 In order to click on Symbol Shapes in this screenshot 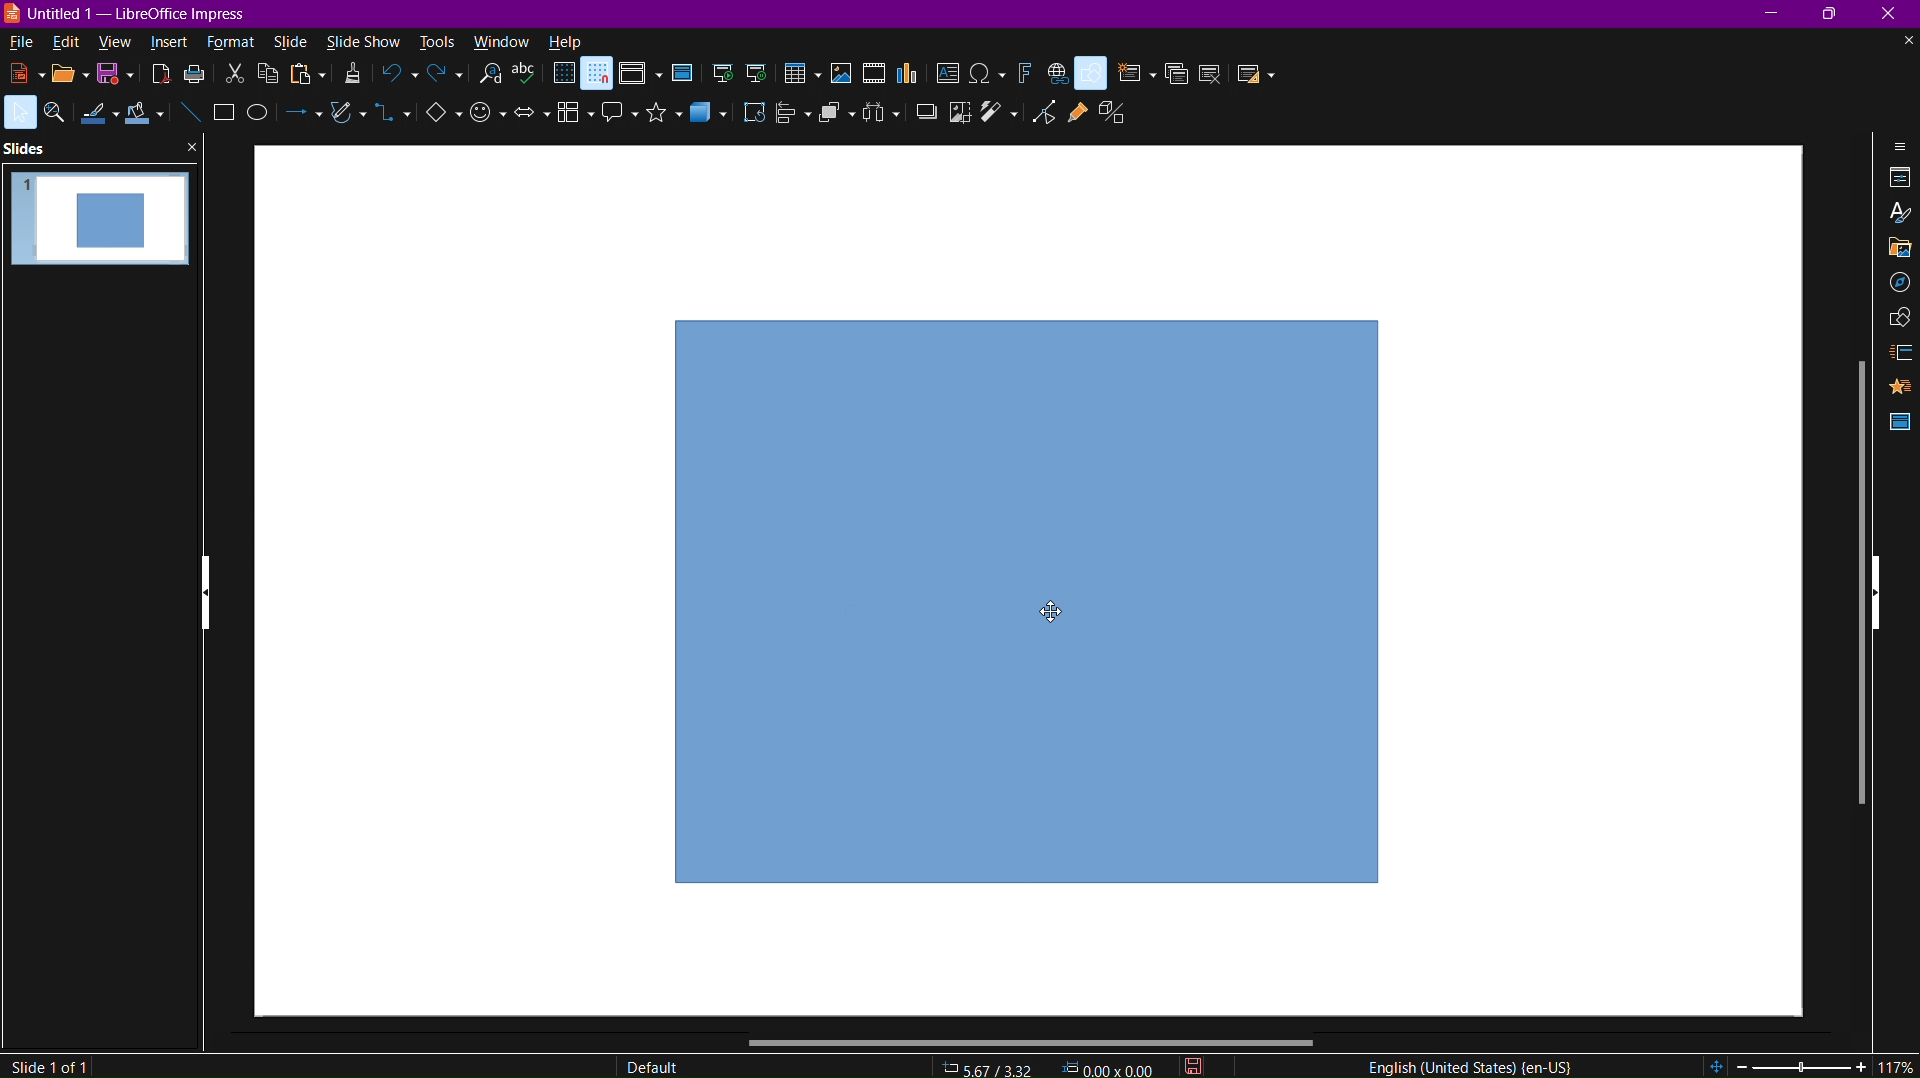, I will do `click(487, 123)`.